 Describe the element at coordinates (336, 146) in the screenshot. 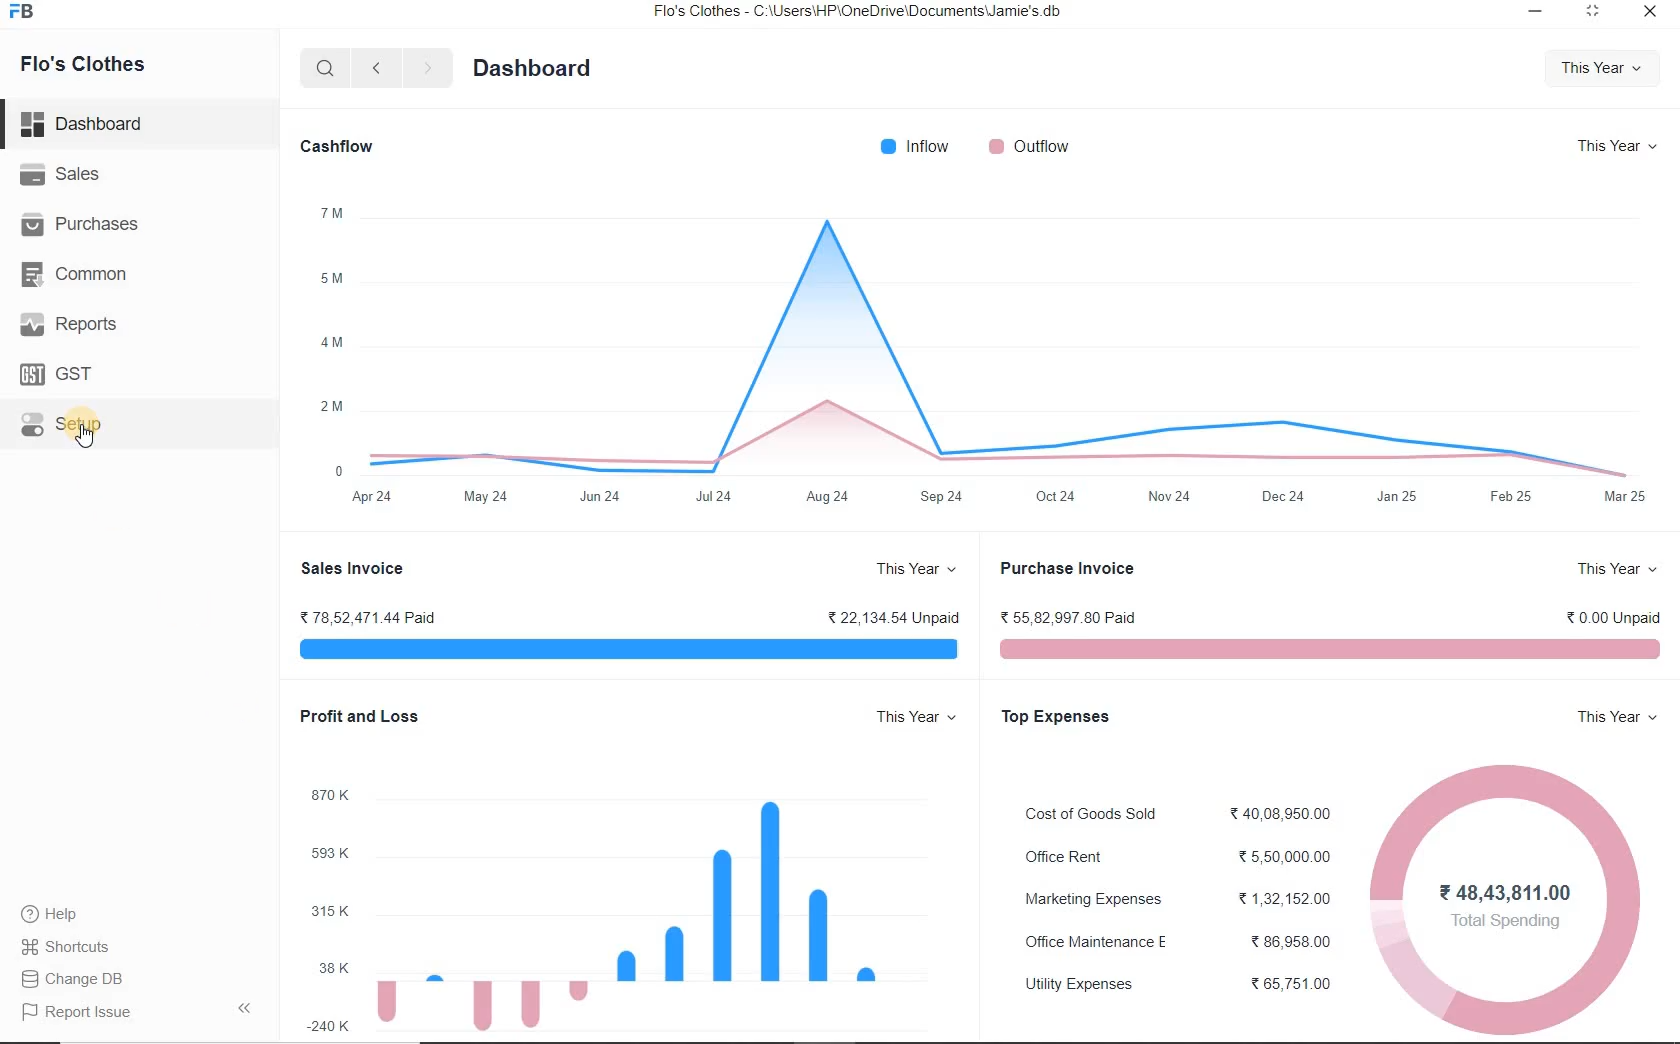

I see `Cashflow` at that location.